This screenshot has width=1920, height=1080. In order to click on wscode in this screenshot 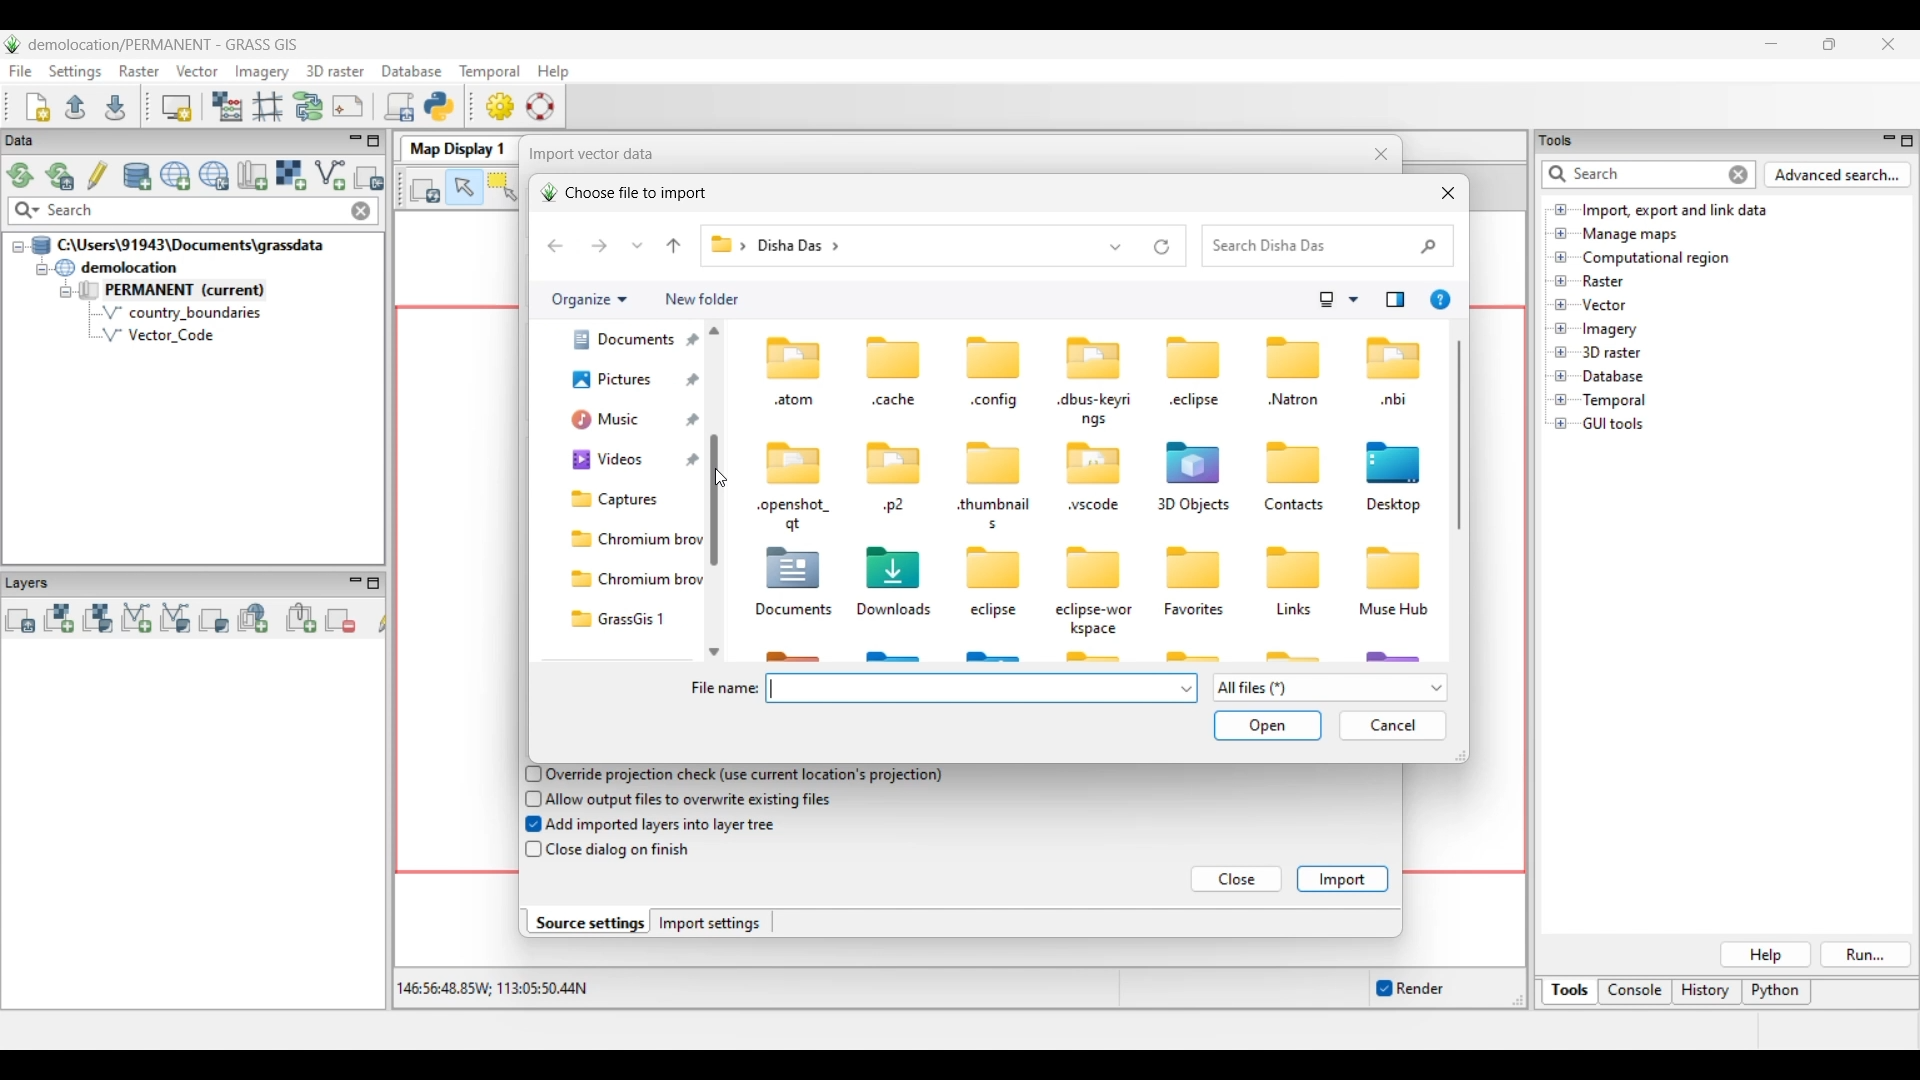, I will do `click(1094, 507)`.